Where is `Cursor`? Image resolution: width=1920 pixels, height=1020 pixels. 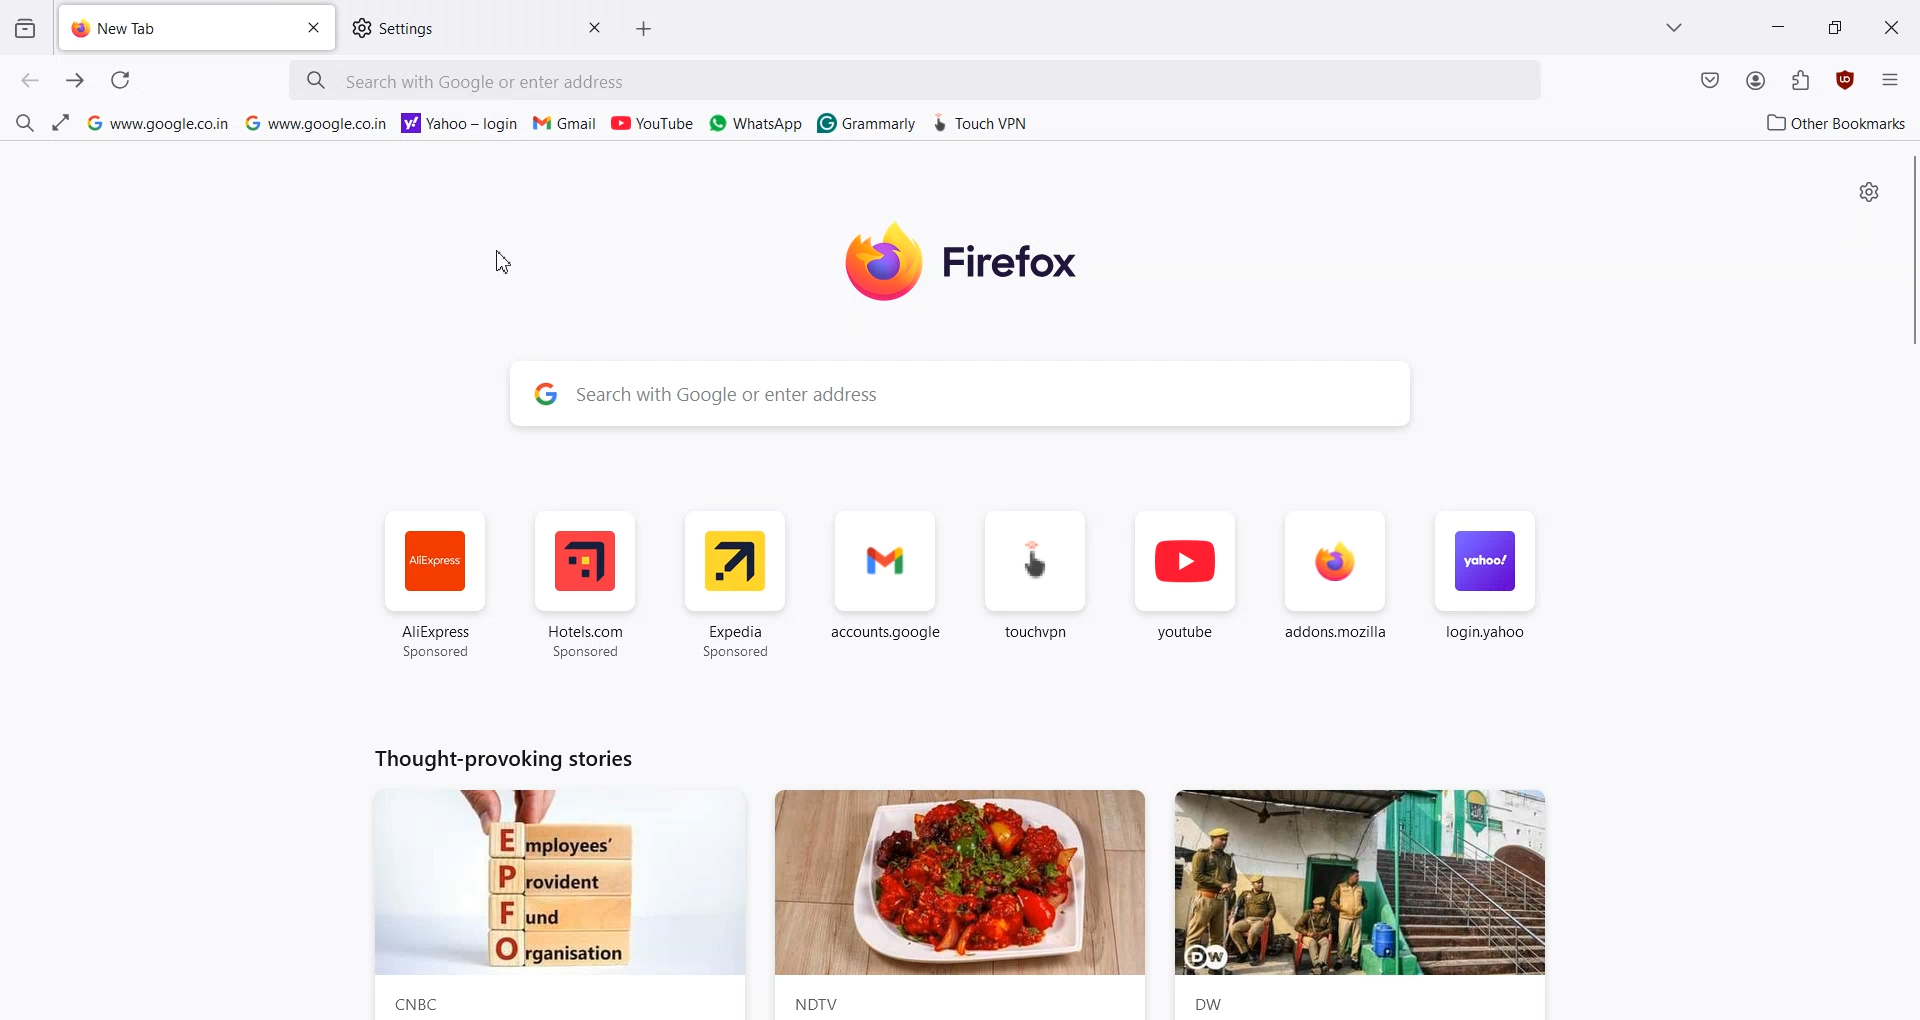 Cursor is located at coordinates (507, 263).